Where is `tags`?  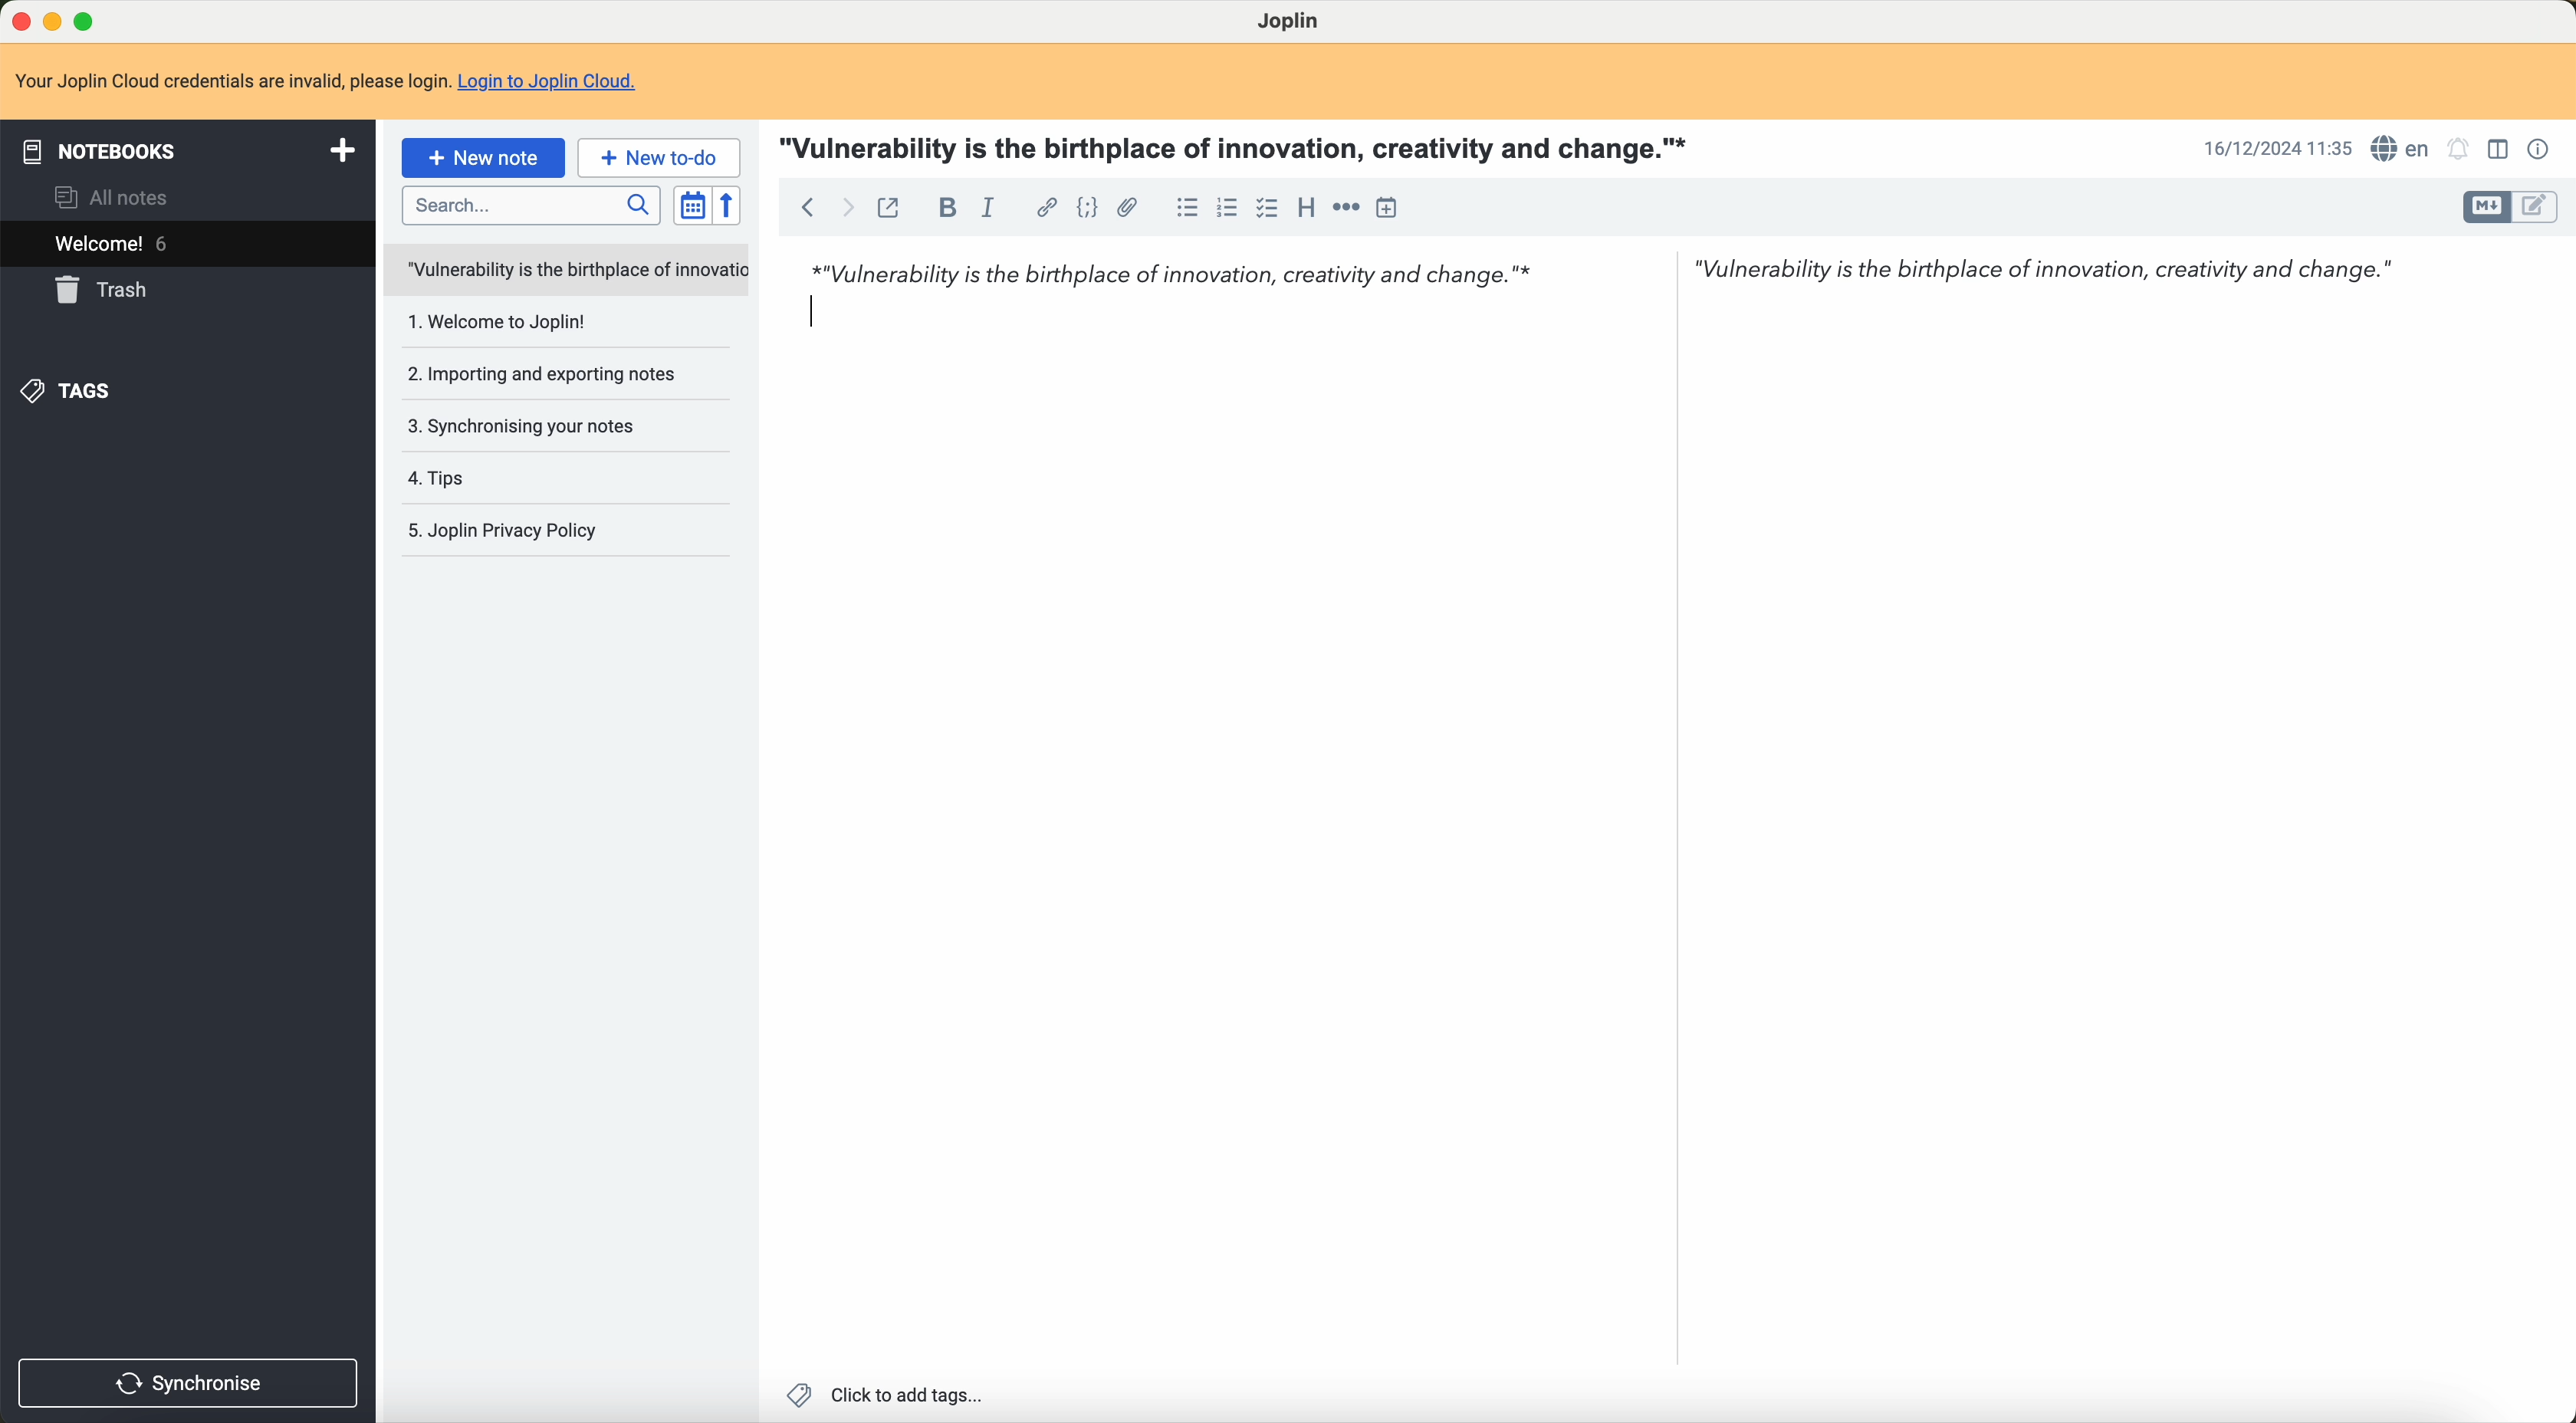
tags is located at coordinates (74, 390).